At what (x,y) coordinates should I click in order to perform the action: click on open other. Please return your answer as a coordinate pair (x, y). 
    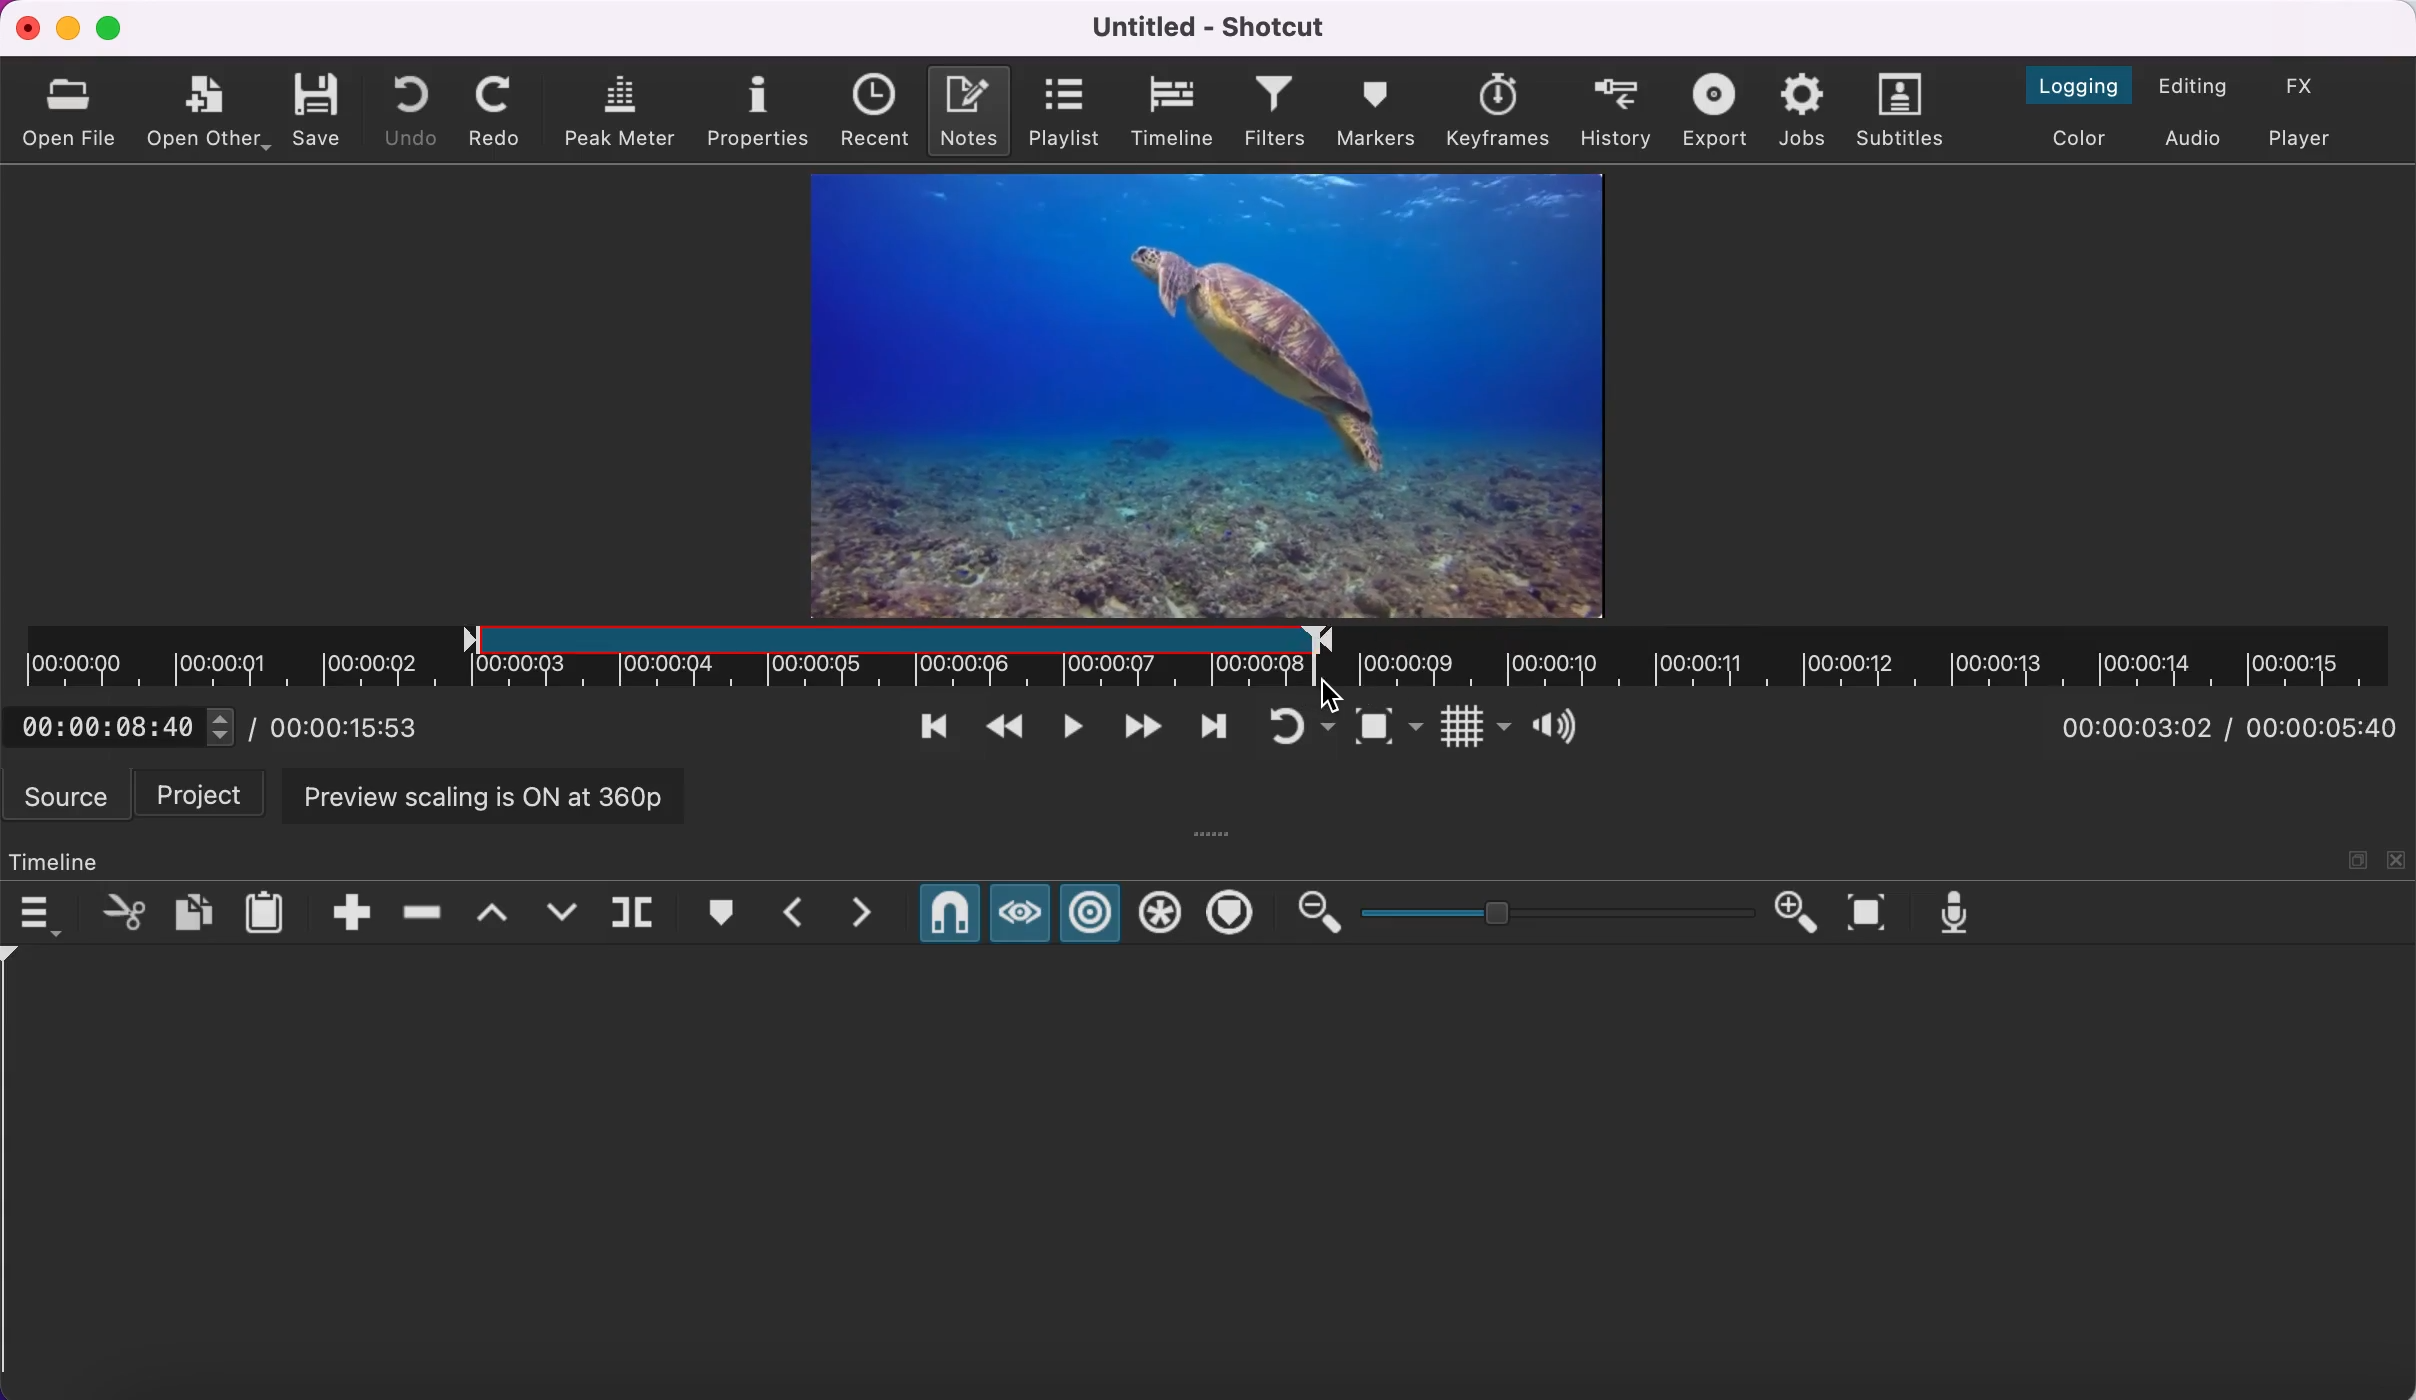
    Looking at the image, I should click on (210, 113).